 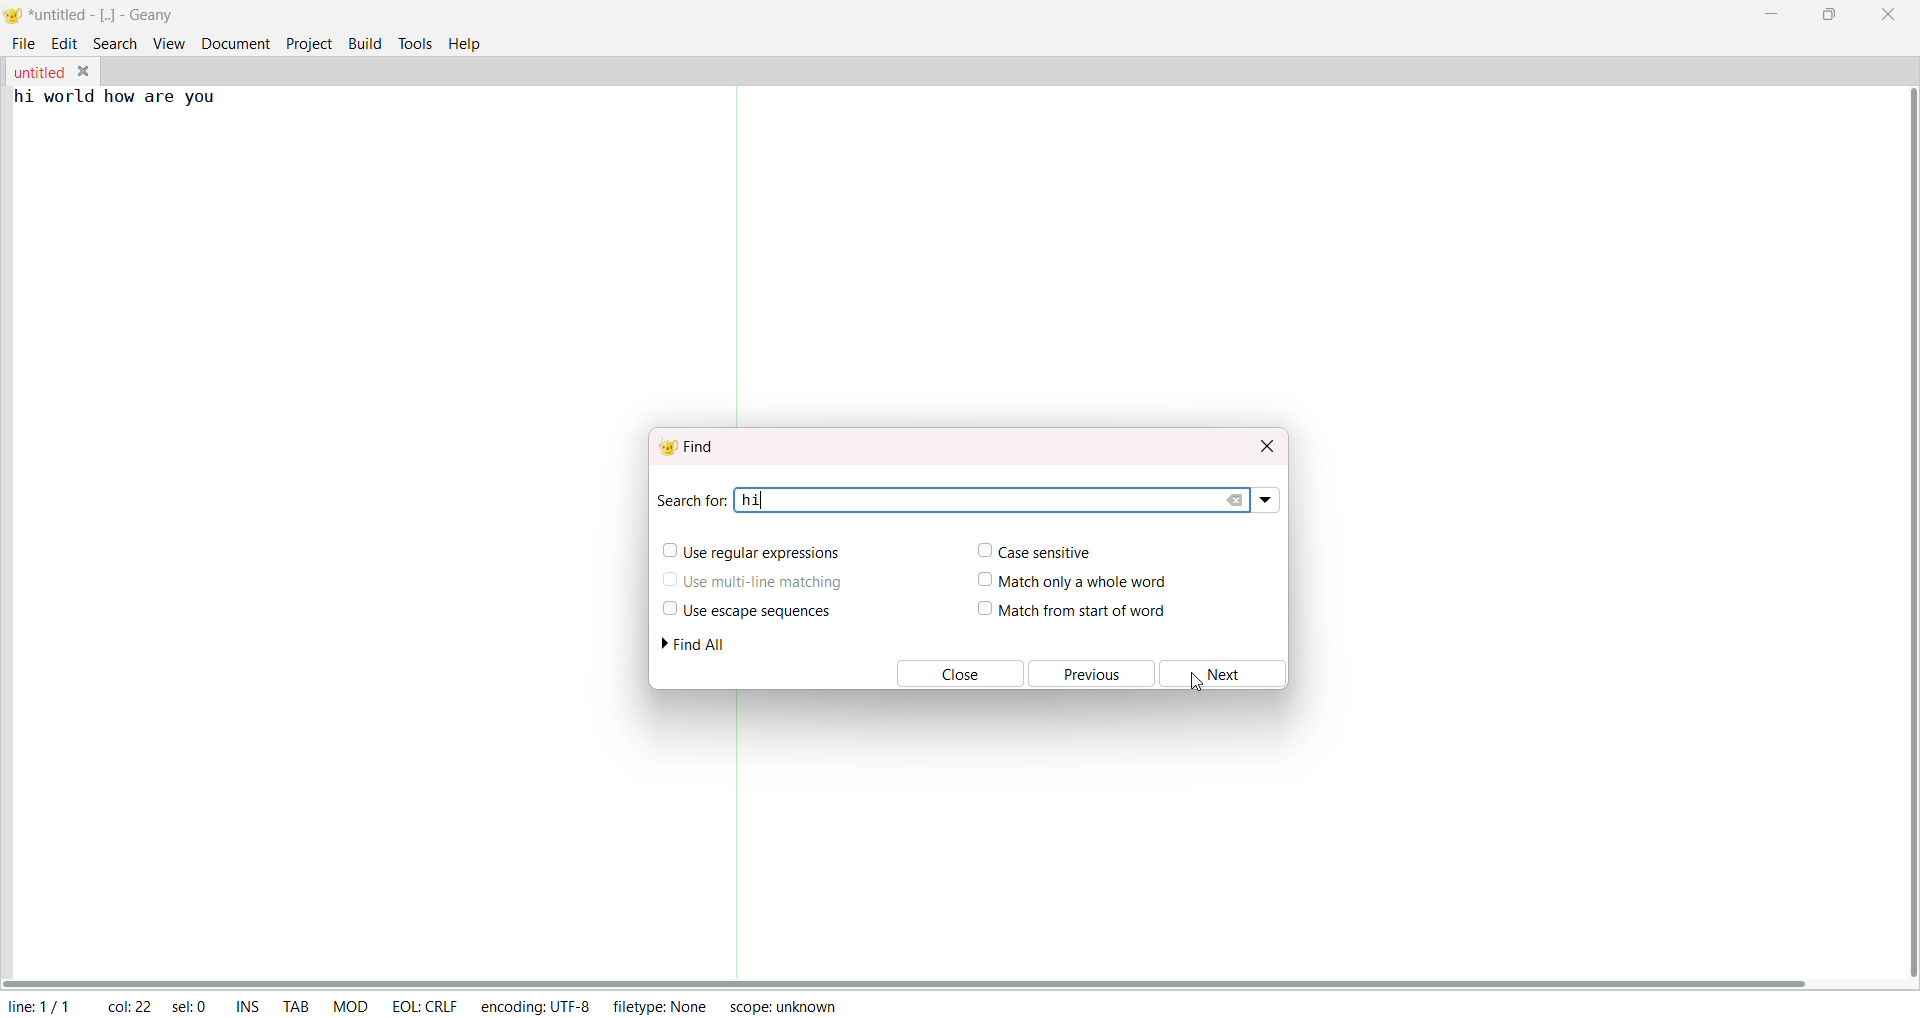 What do you see at coordinates (754, 549) in the screenshot?
I see `use regular expression` at bounding box center [754, 549].